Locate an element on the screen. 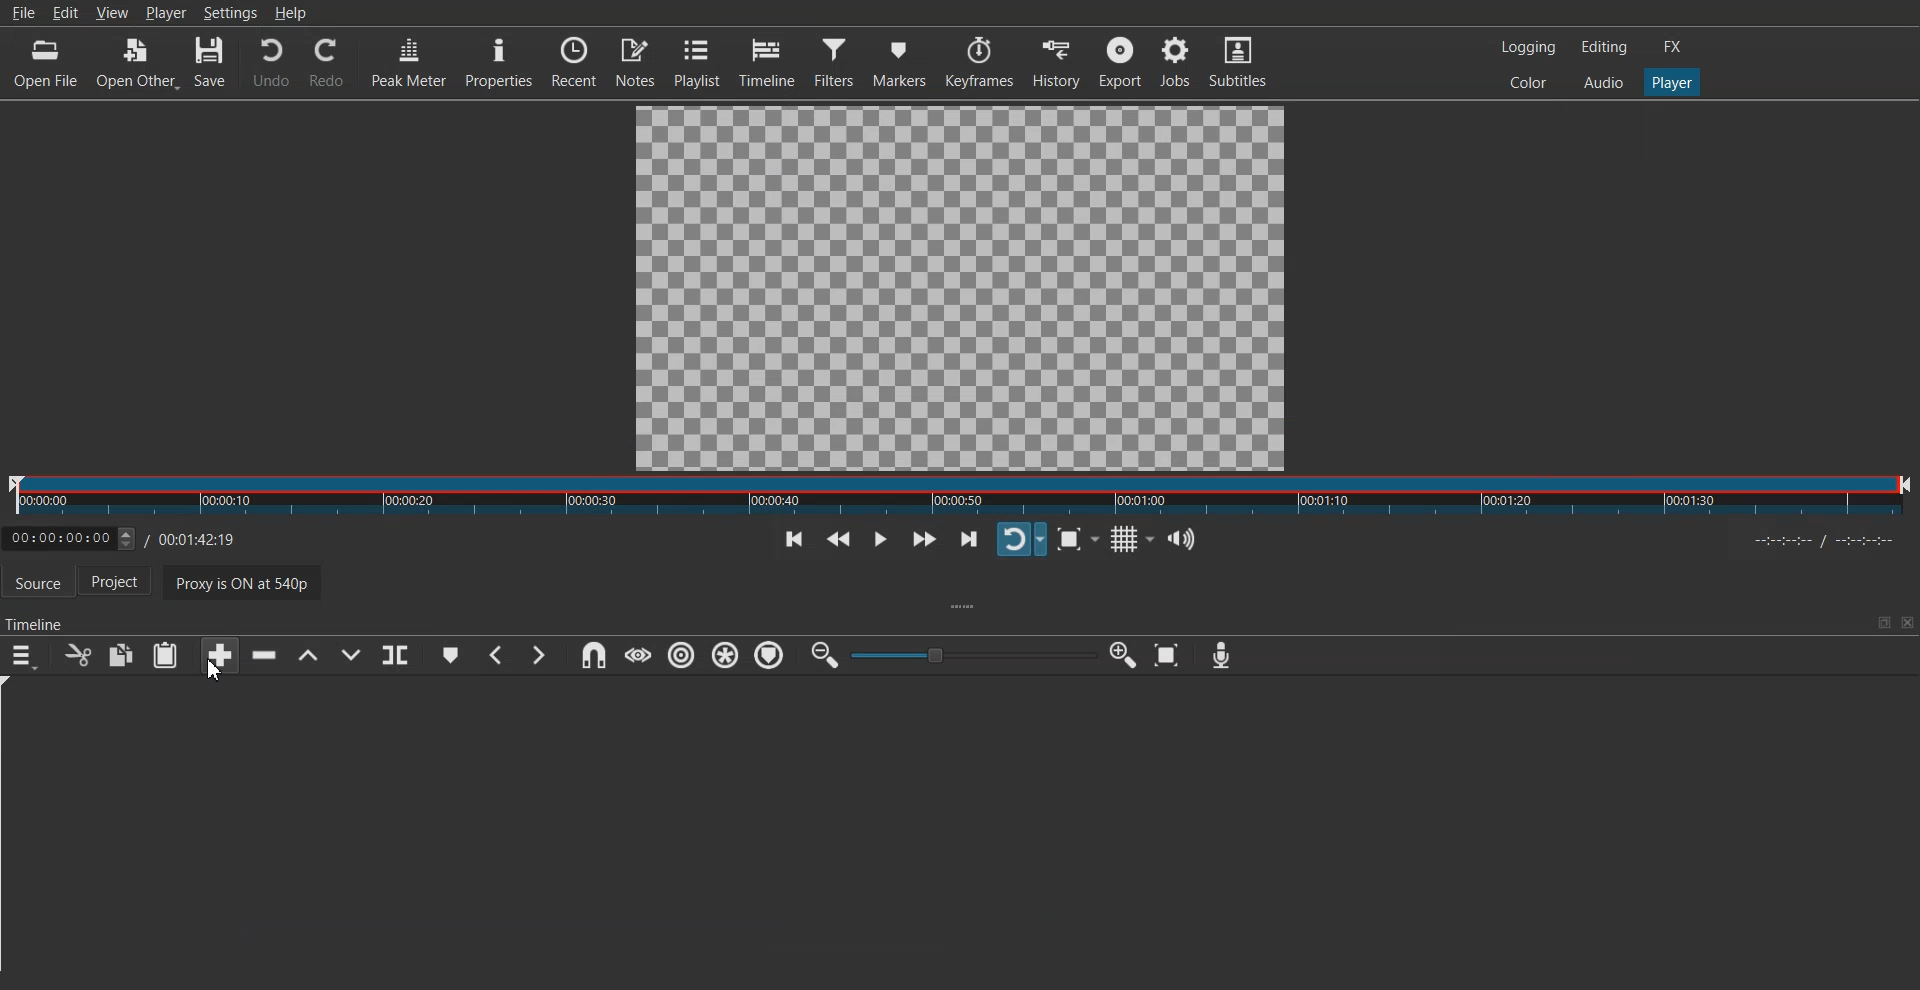 The height and width of the screenshot is (990, 1920). Play quickly forwards is located at coordinates (924, 539).